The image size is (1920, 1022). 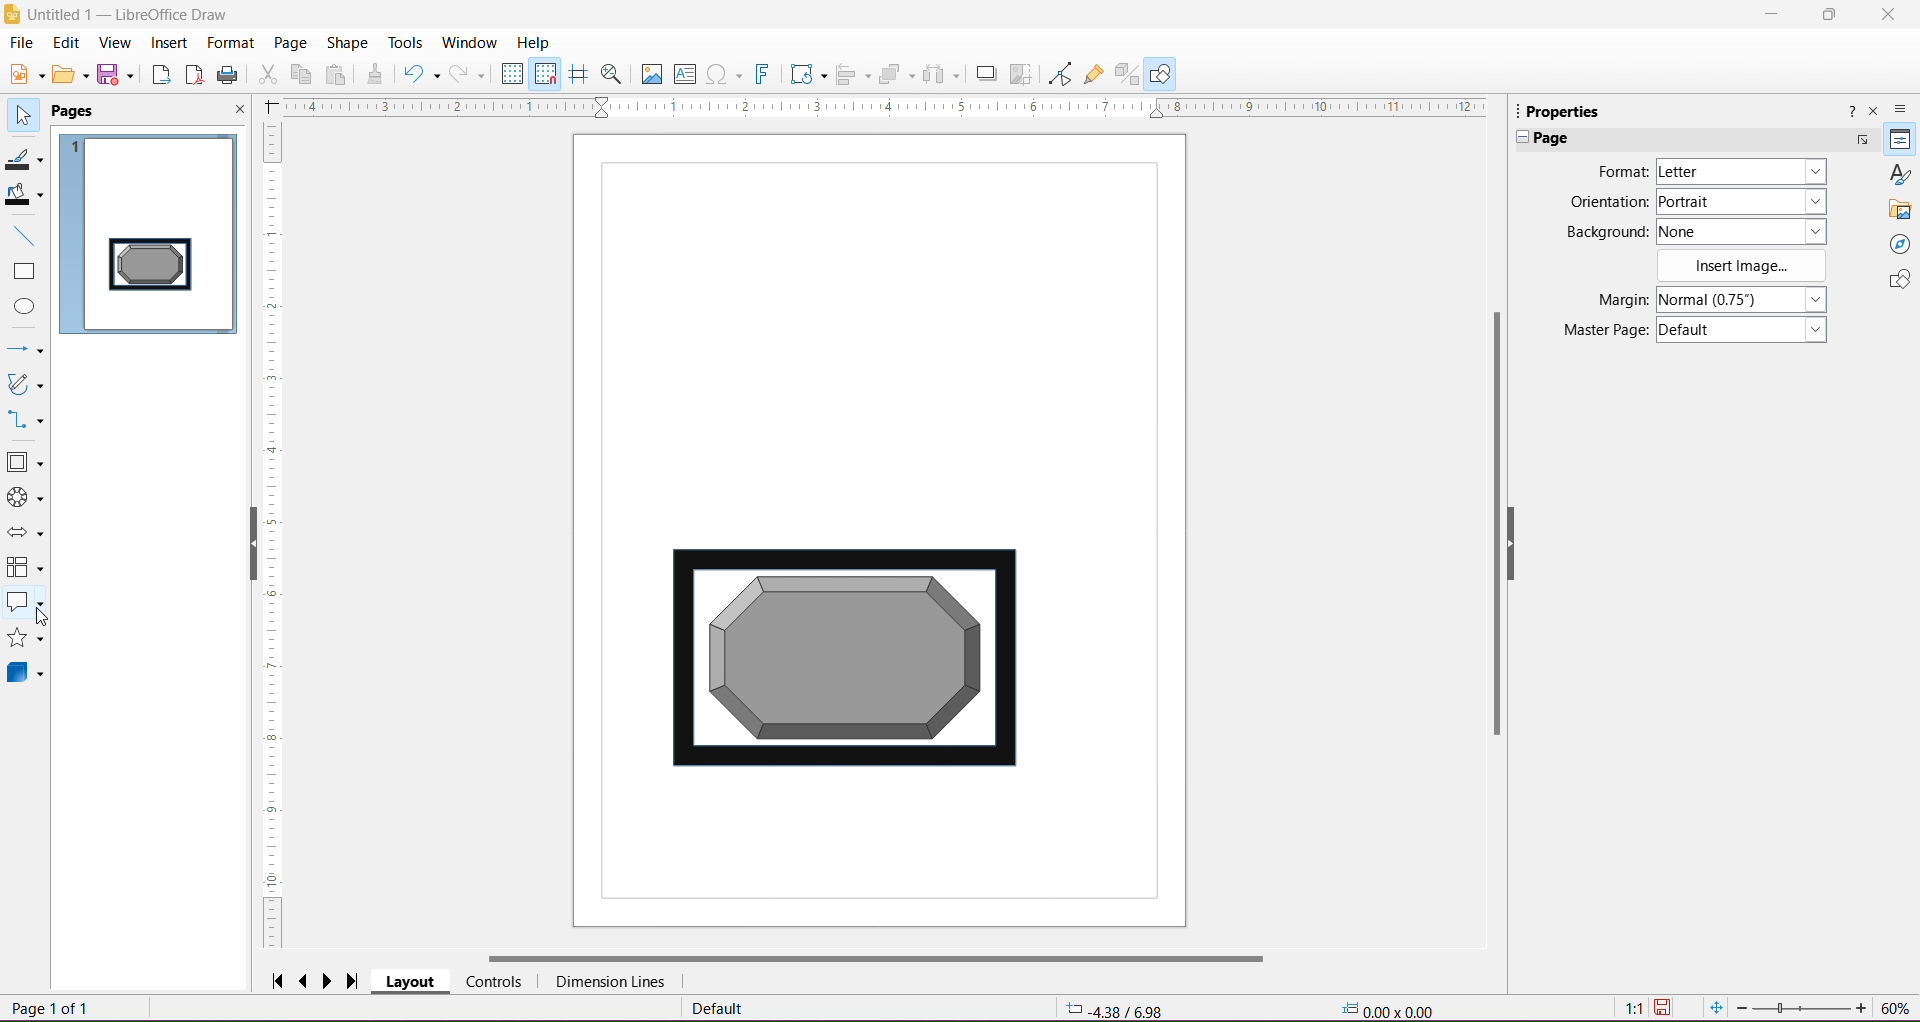 What do you see at coordinates (717, 1009) in the screenshot?
I see `Default` at bounding box center [717, 1009].